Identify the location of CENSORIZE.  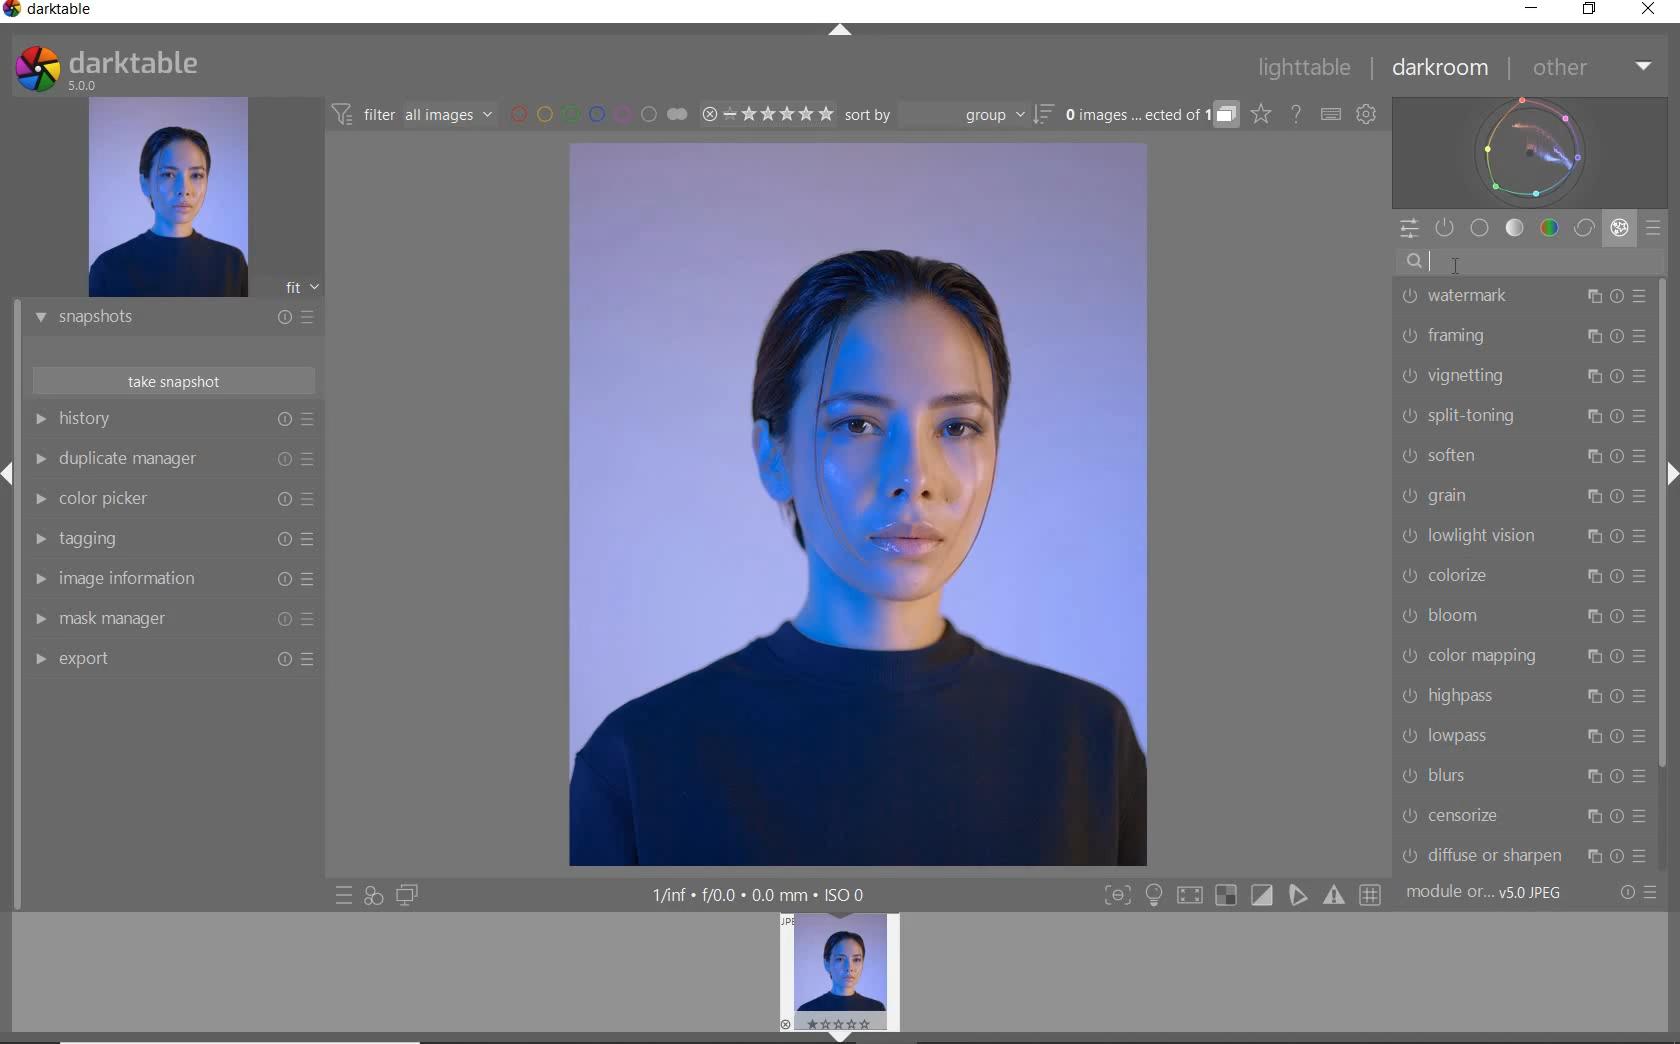
(1522, 815).